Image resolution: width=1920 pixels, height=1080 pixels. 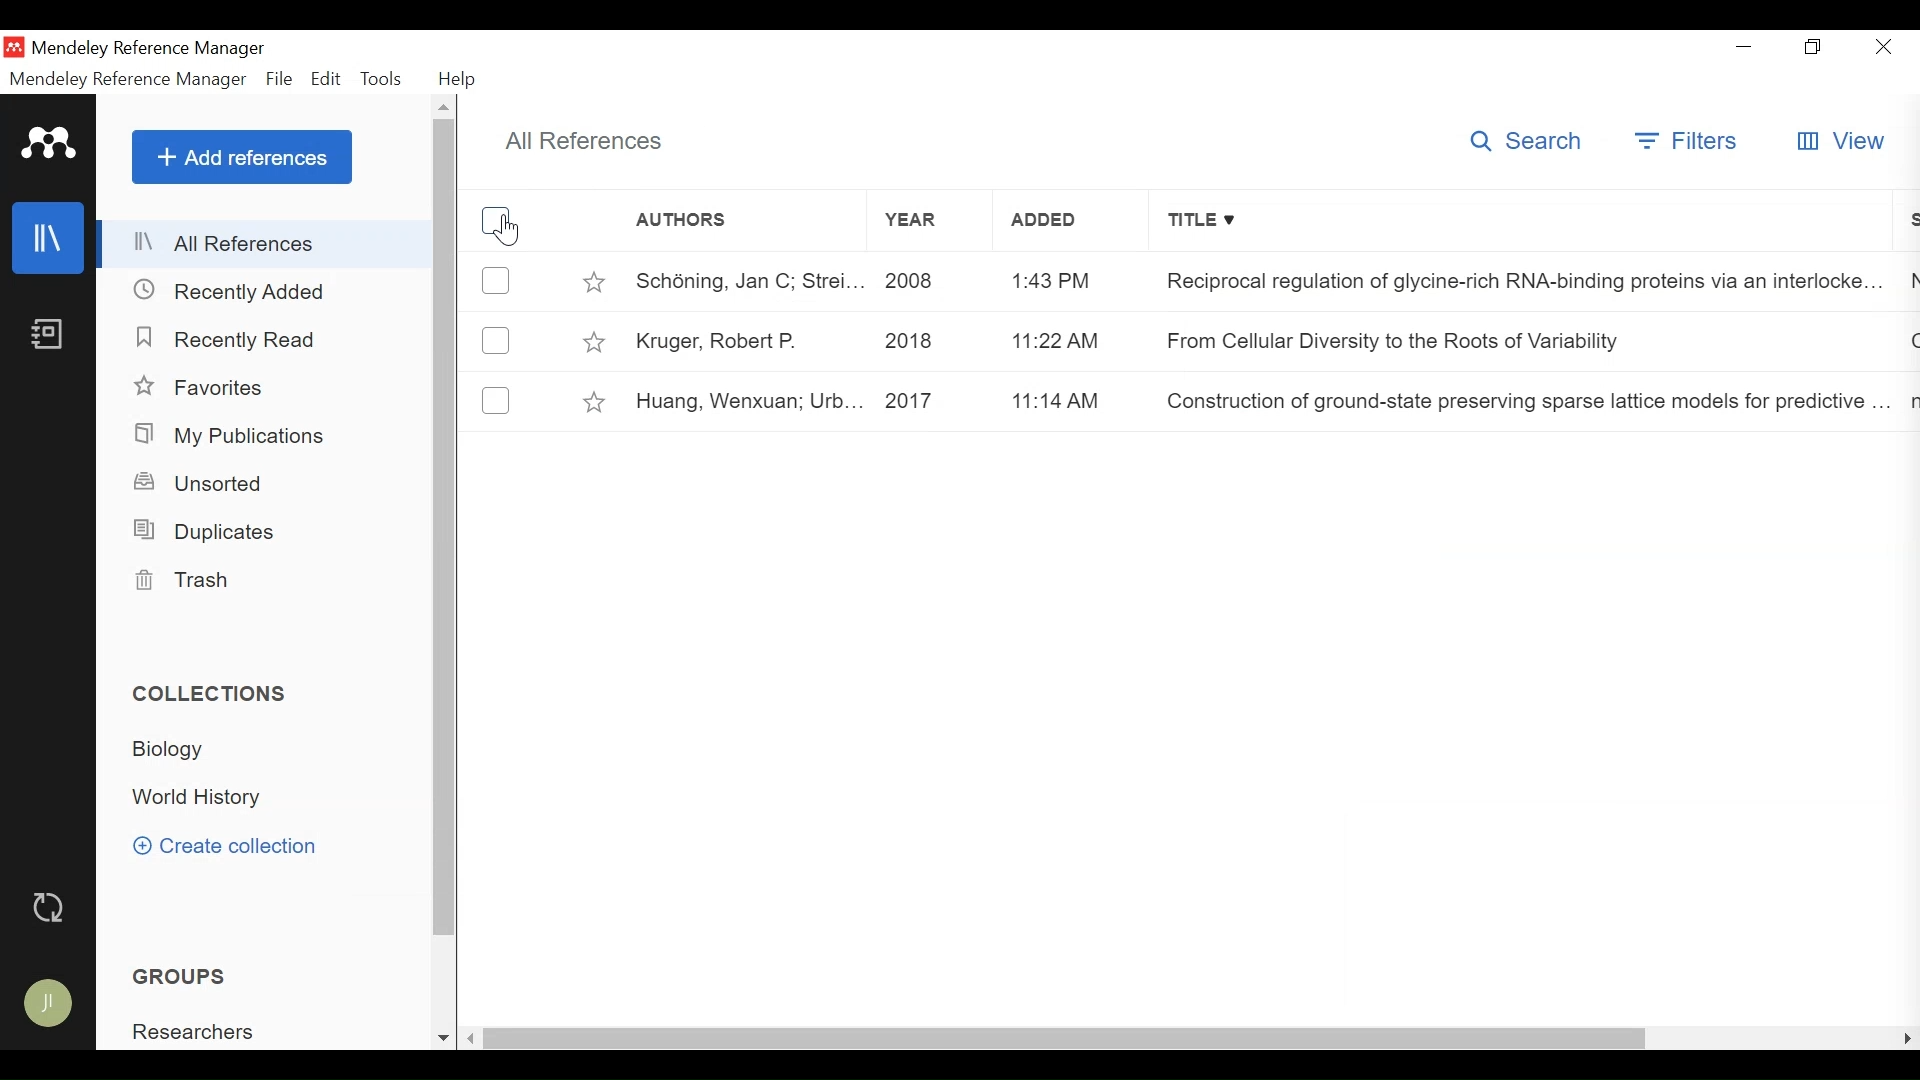 What do you see at coordinates (49, 1006) in the screenshot?
I see `Avatar` at bounding box center [49, 1006].